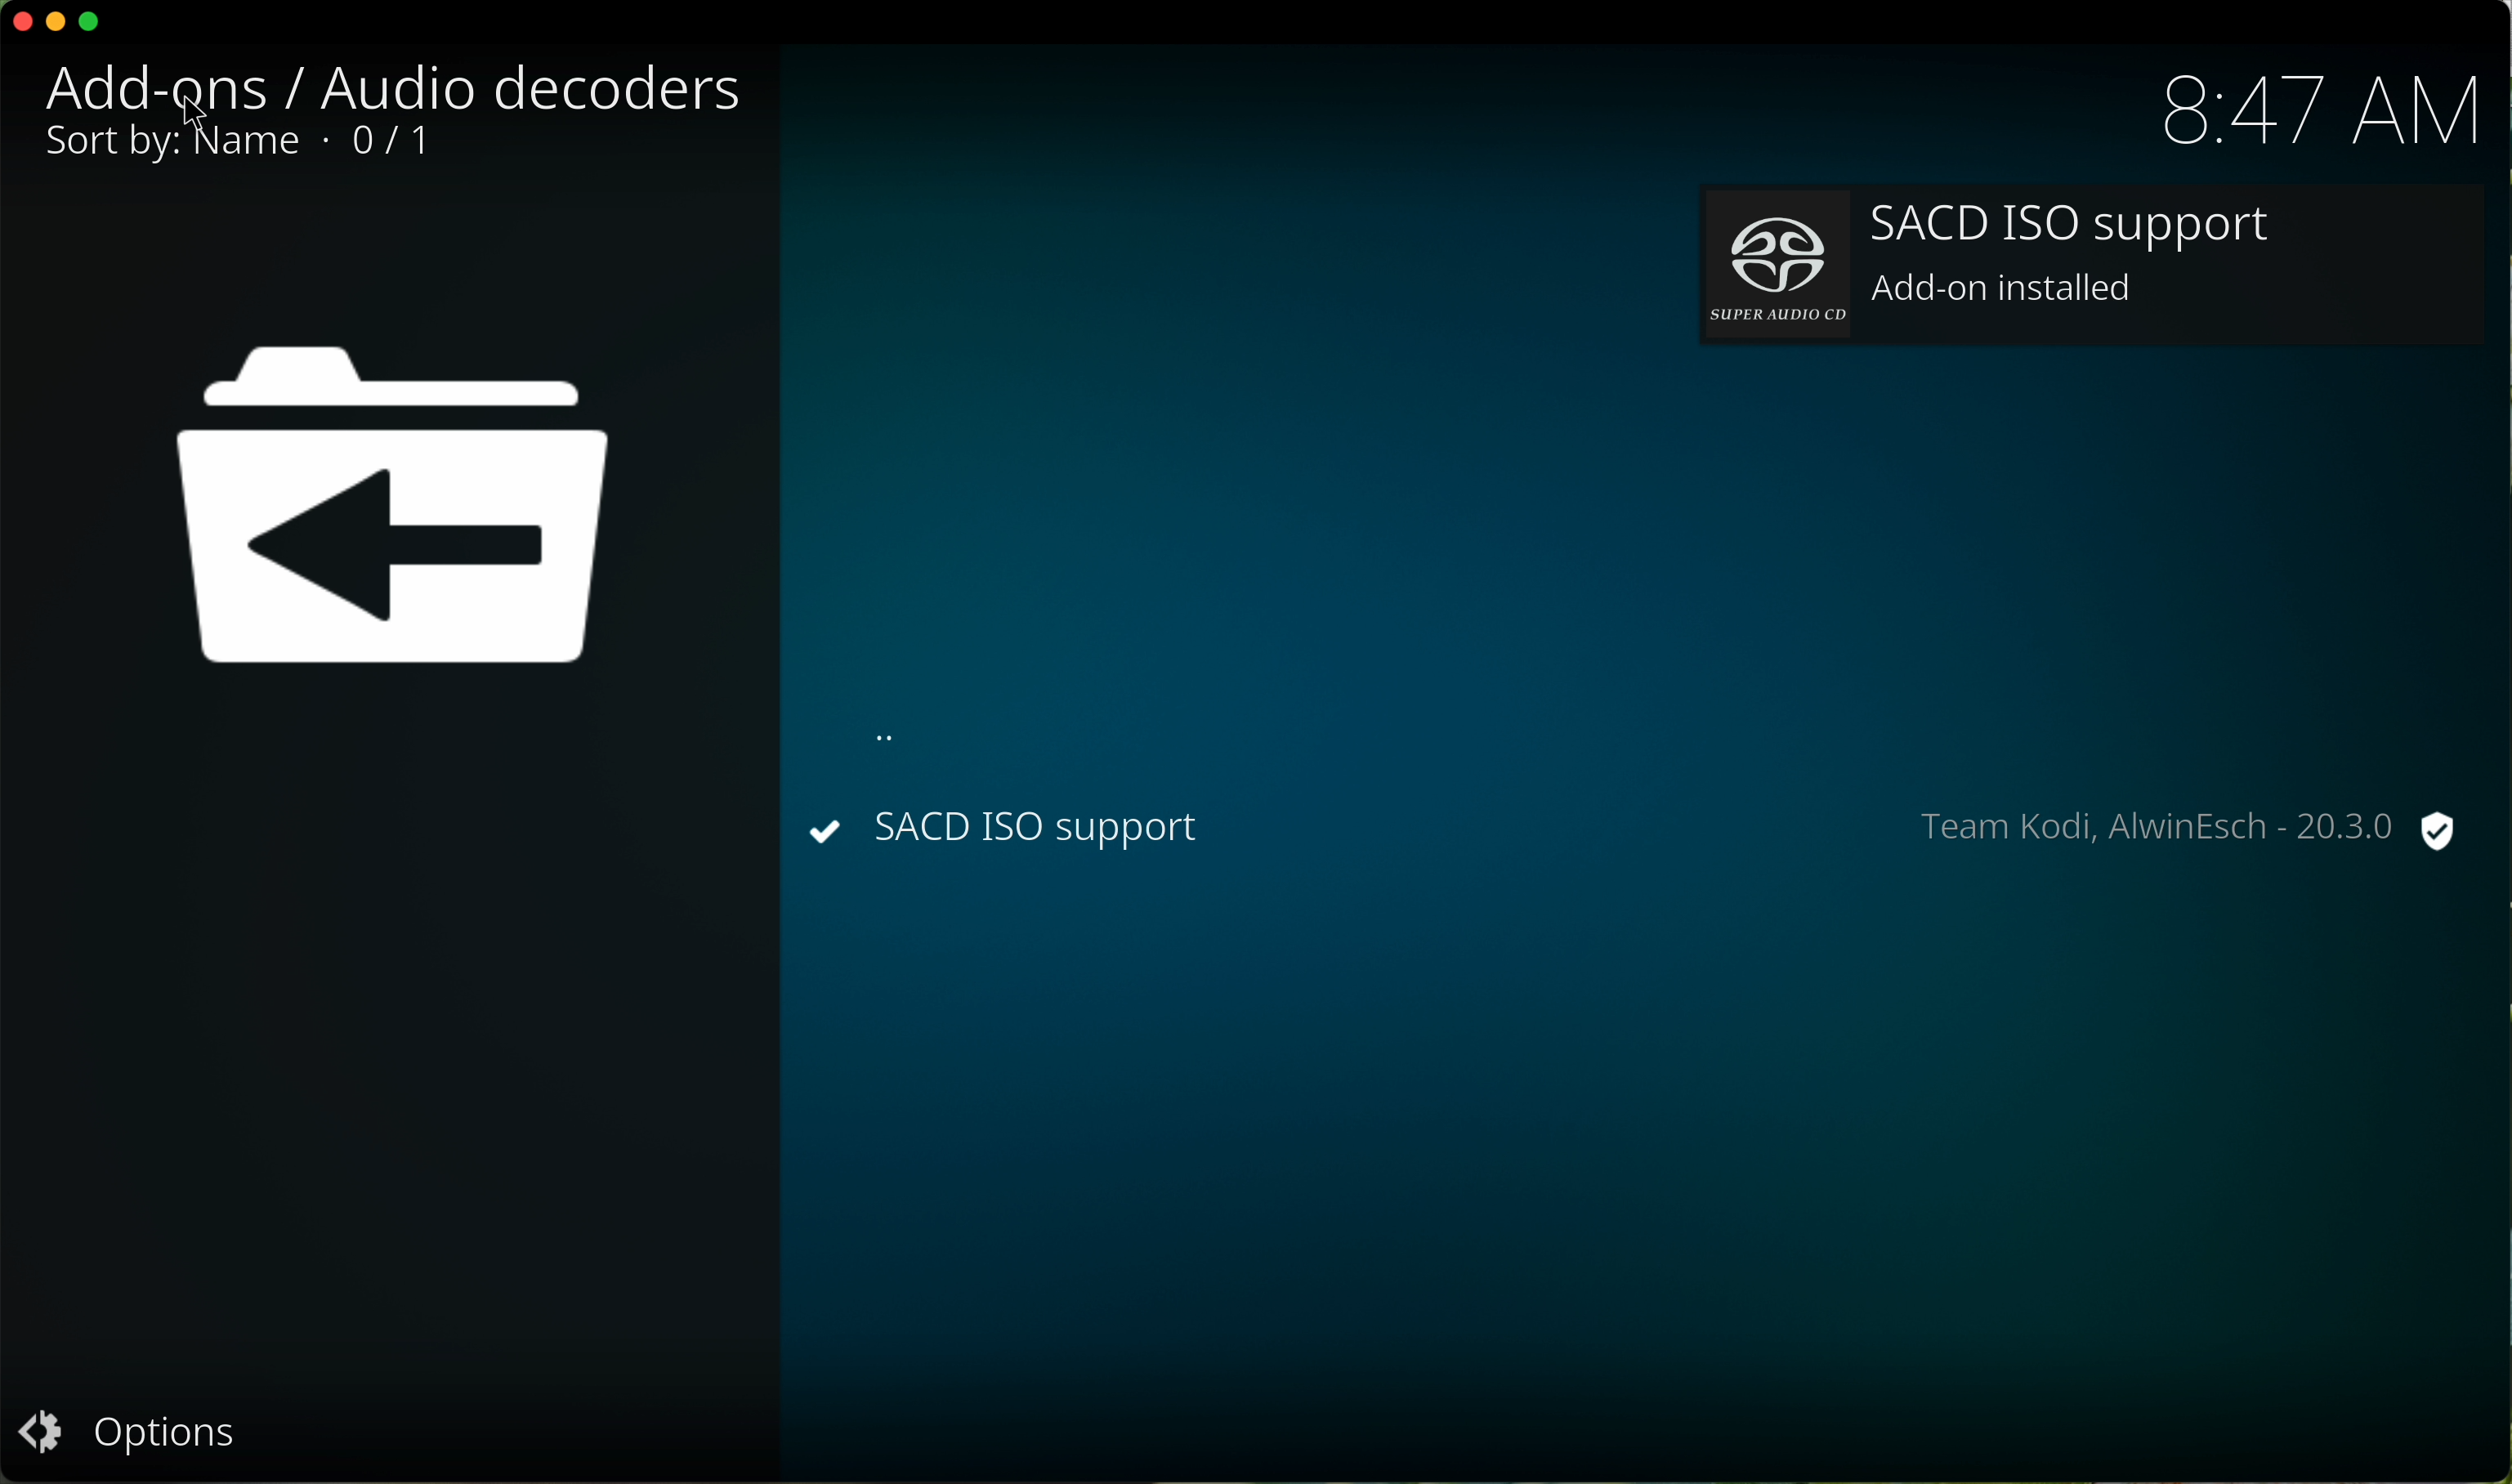 This screenshot has width=2512, height=1484. What do you see at coordinates (2108, 266) in the screenshot?
I see `add-on installed` at bounding box center [2108, 266].